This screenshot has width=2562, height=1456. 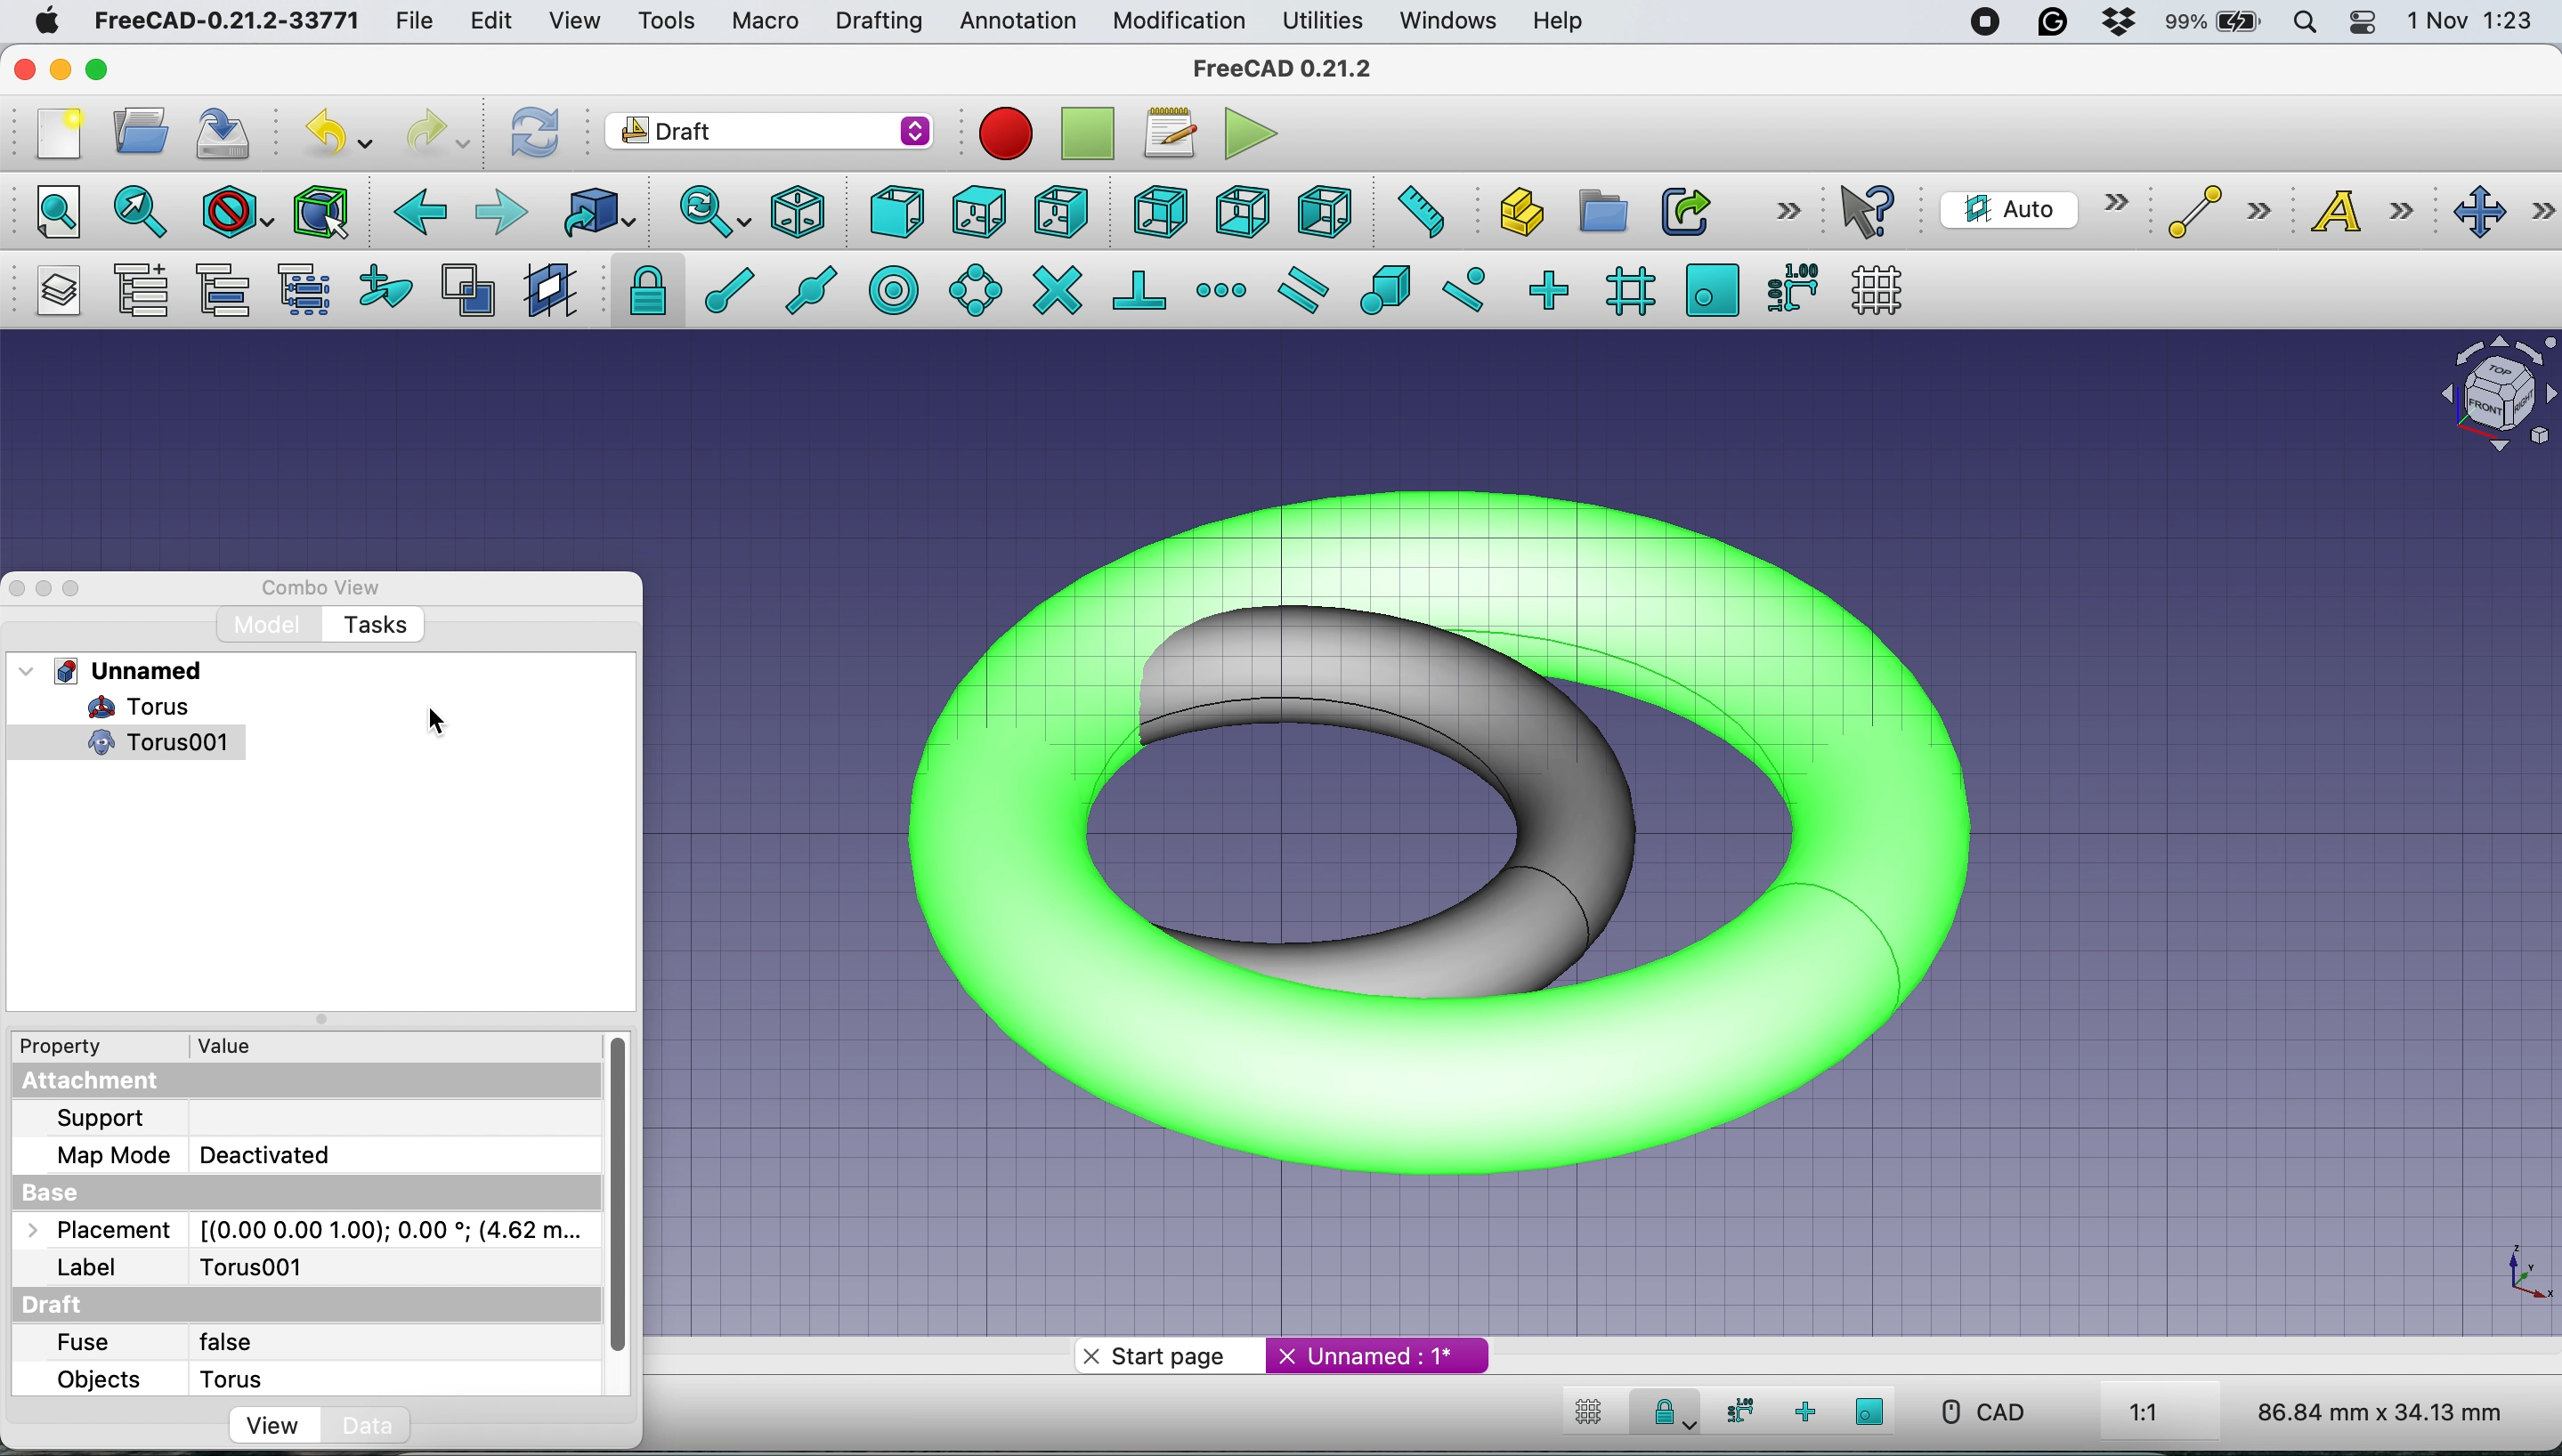 I want to click on Support, so click(x=111, y=1117).